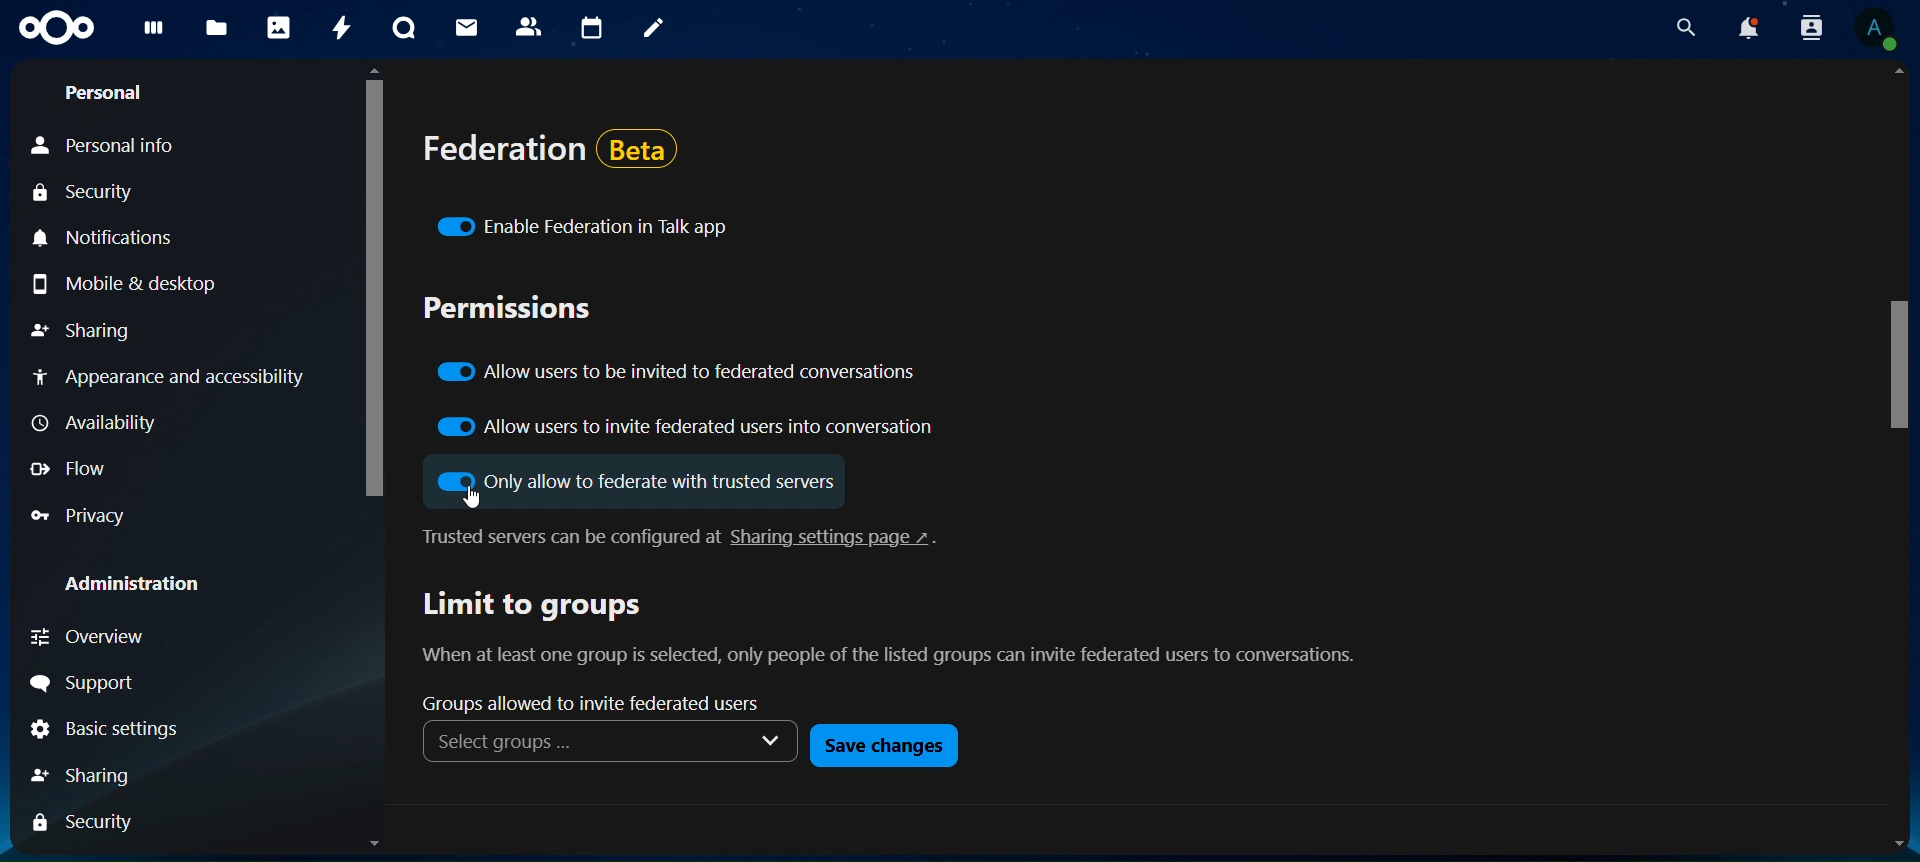  I want to click on , so click(460, 482).